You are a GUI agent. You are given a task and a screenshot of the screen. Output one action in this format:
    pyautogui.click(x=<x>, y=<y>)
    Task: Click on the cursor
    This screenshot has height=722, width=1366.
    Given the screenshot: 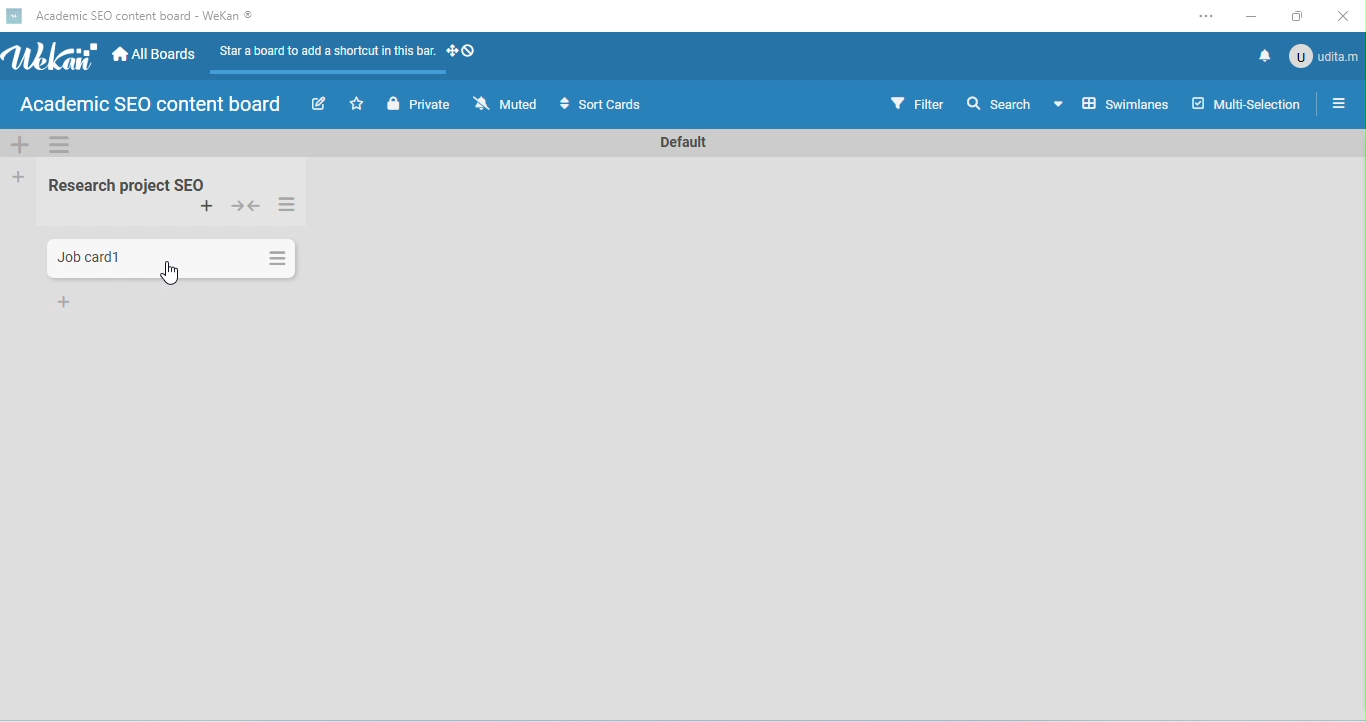 What is the action you would take?
    pyautogui.click(x=170, y=271)
    